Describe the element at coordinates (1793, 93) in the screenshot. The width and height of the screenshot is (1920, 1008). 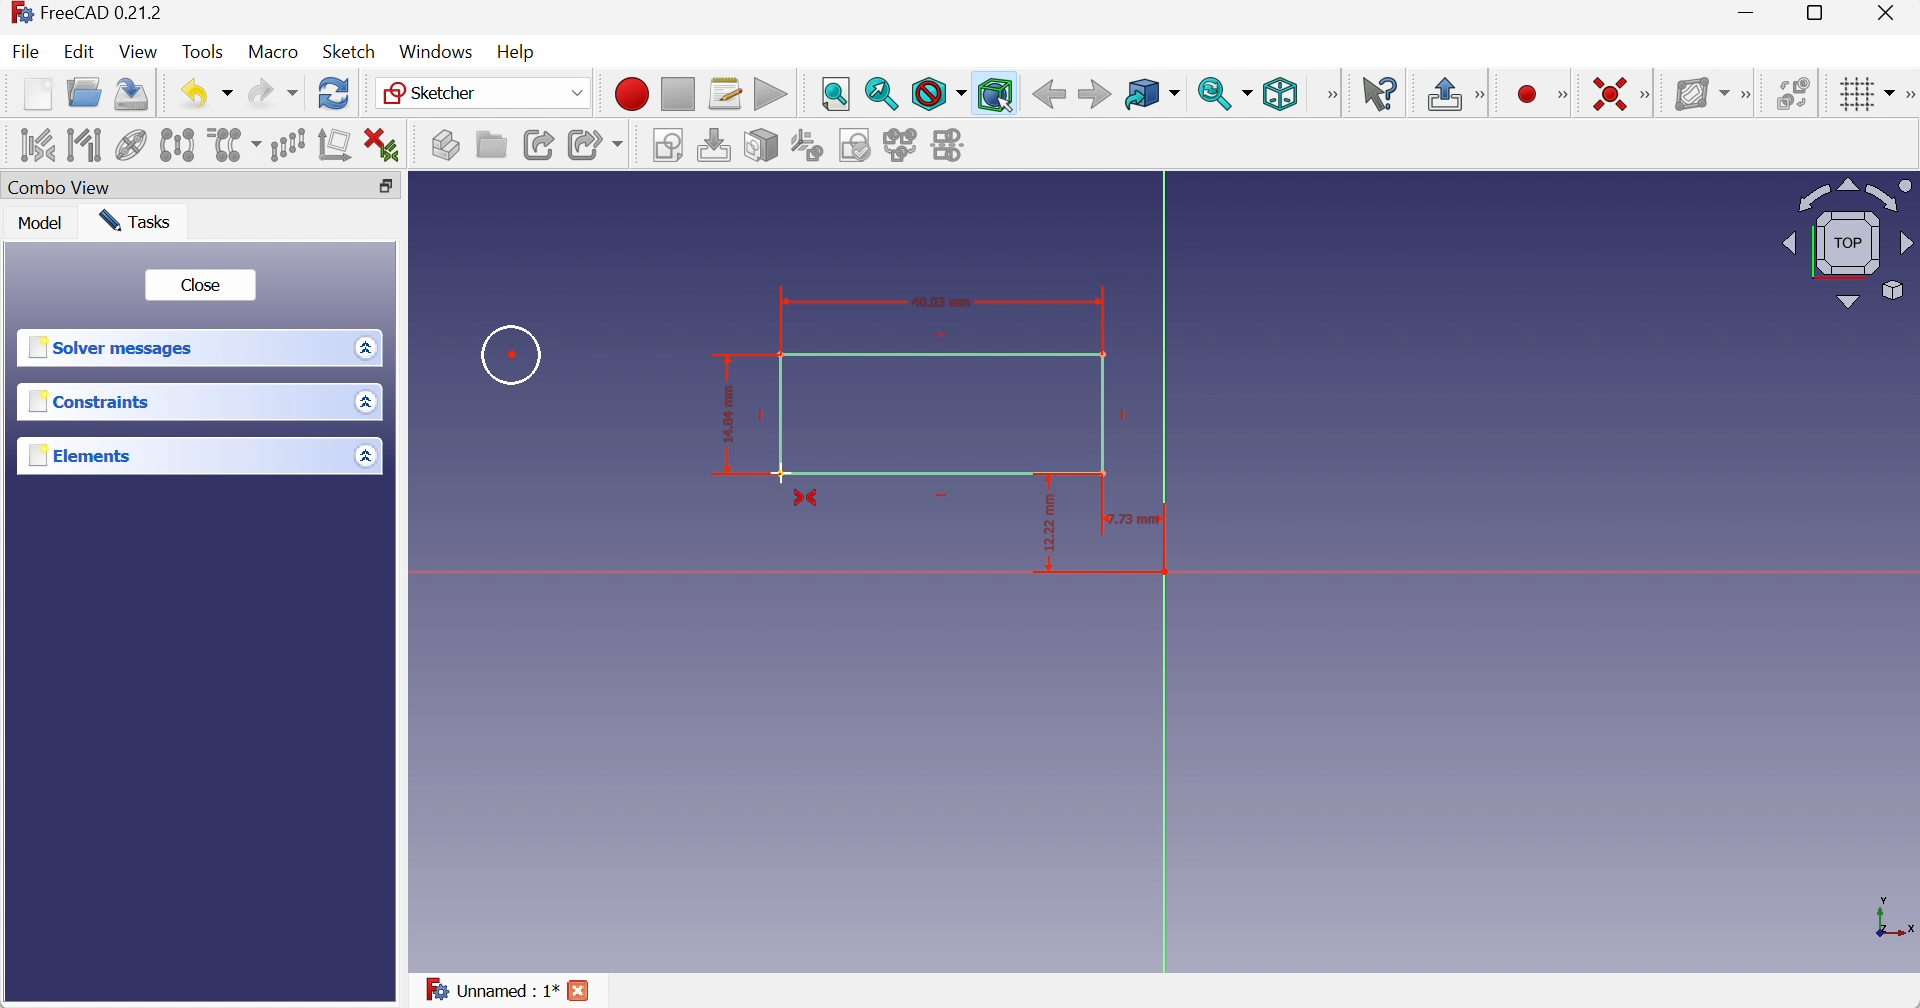
I see `Switch virtual space` at that location.